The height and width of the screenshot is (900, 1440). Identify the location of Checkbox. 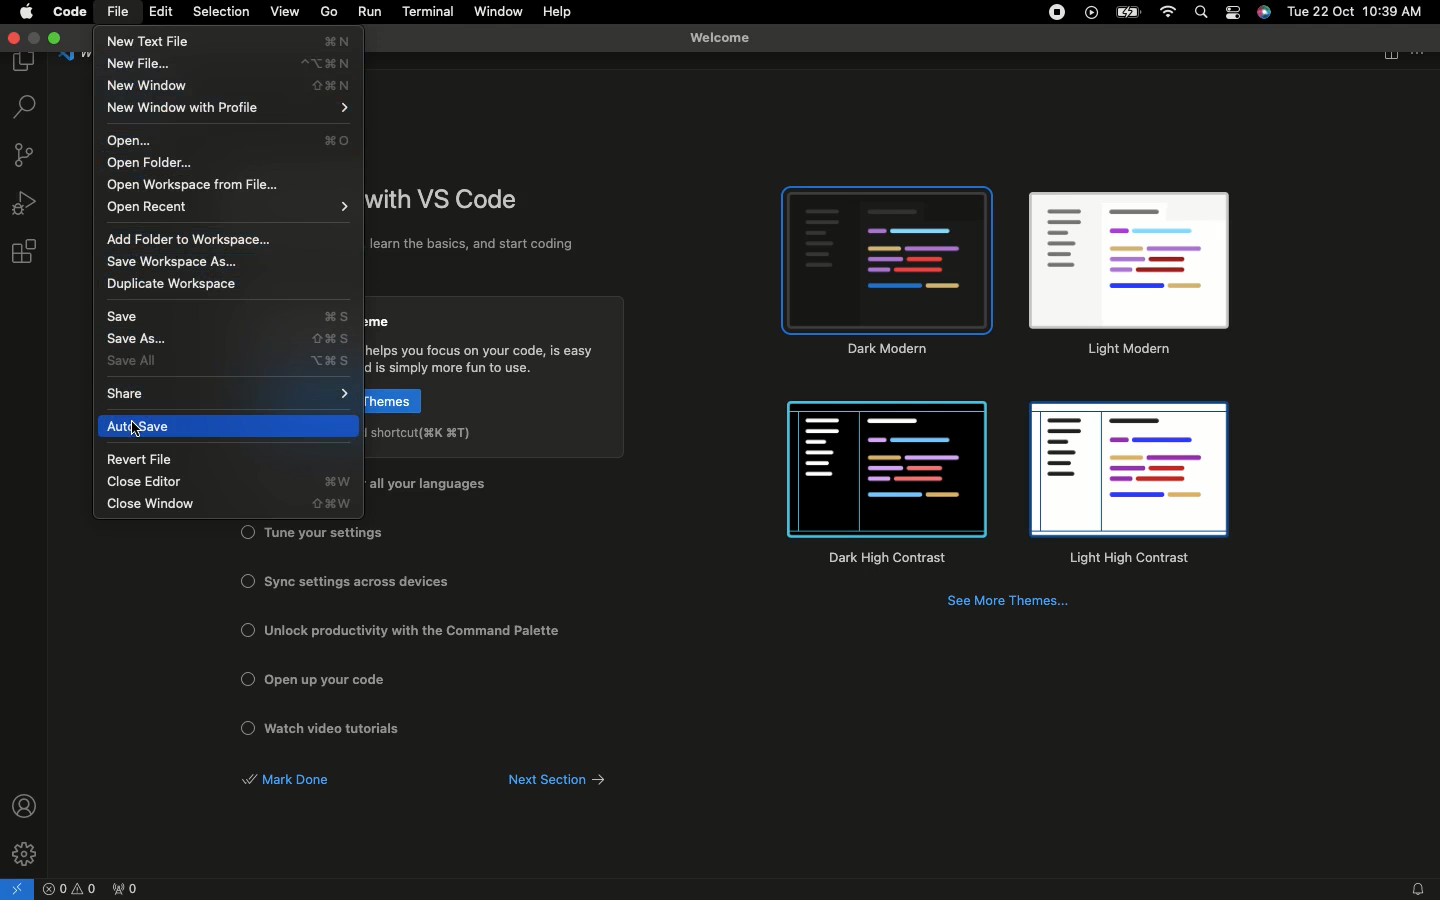
(248, 531).